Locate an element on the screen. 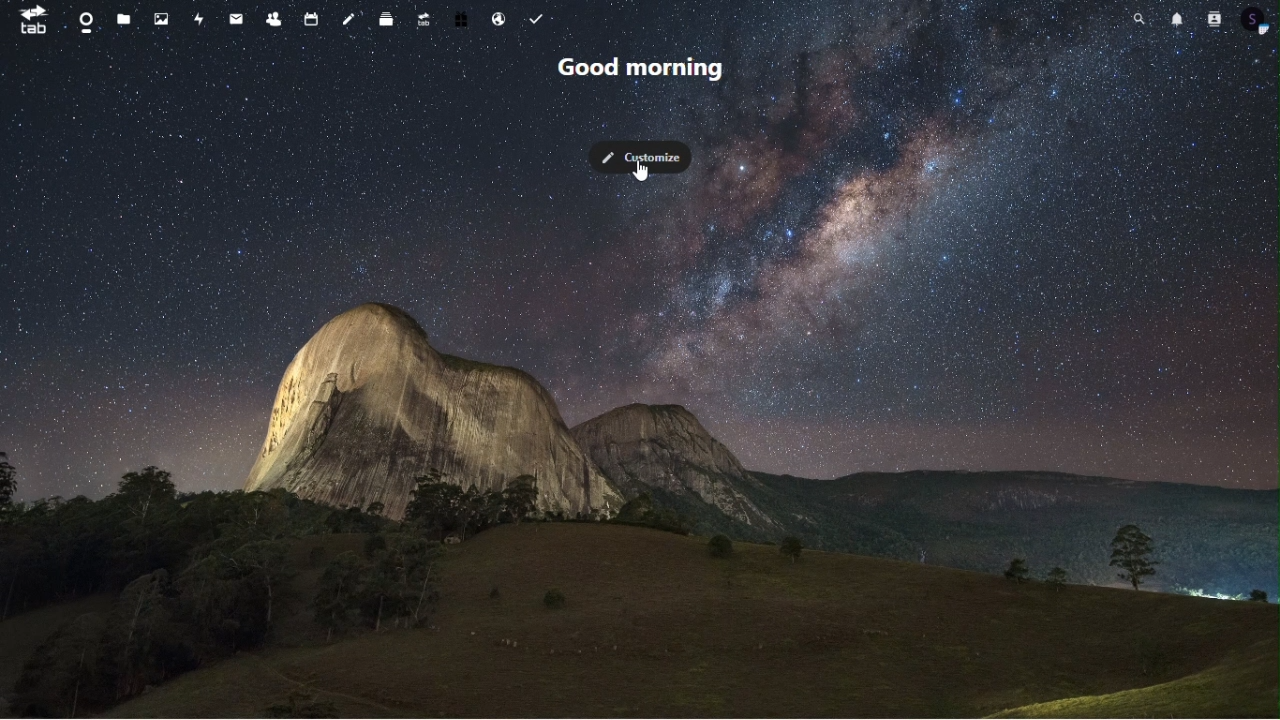  dashboard is located at coordinates (84, 20).